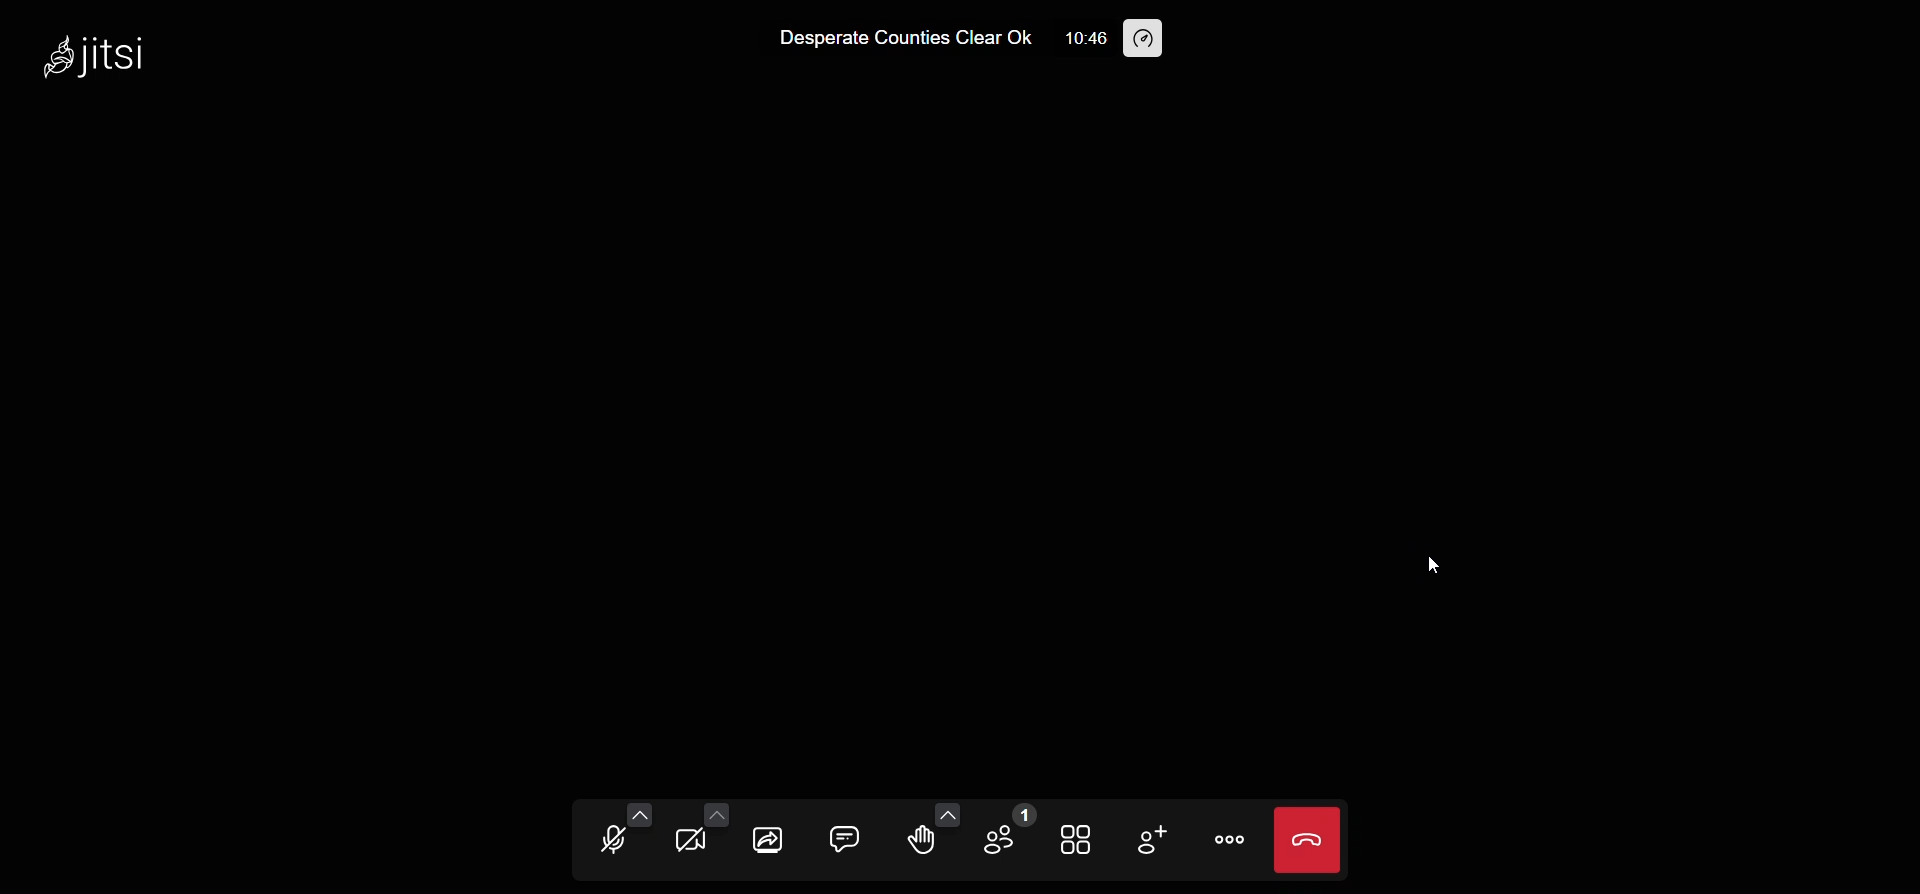 Image resolution: width=1920 pixels, height=894 pixels. Describe the element at coordinates (896, 38) in the screenshot. I see `Desperate Counties Clear Ok` at that location.